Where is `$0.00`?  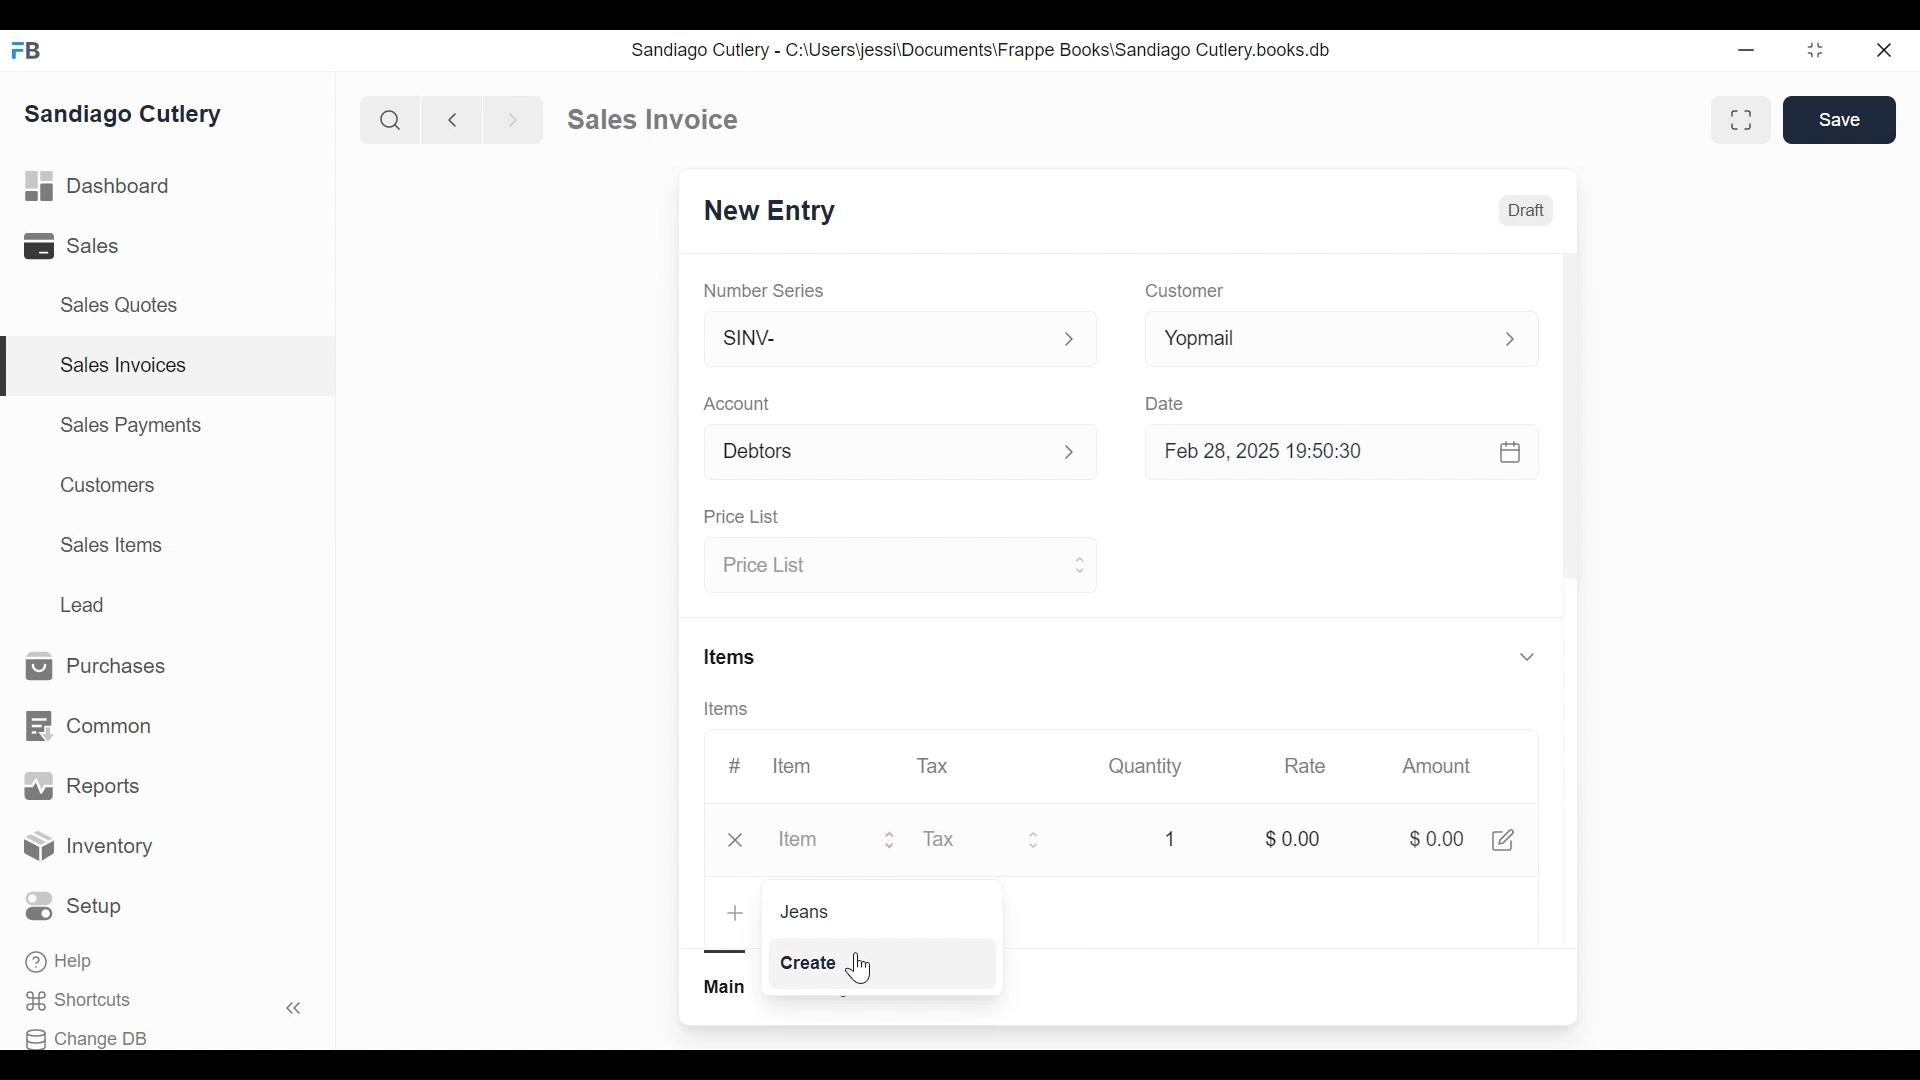 $0.00 is located at coordinates (1292, 836).